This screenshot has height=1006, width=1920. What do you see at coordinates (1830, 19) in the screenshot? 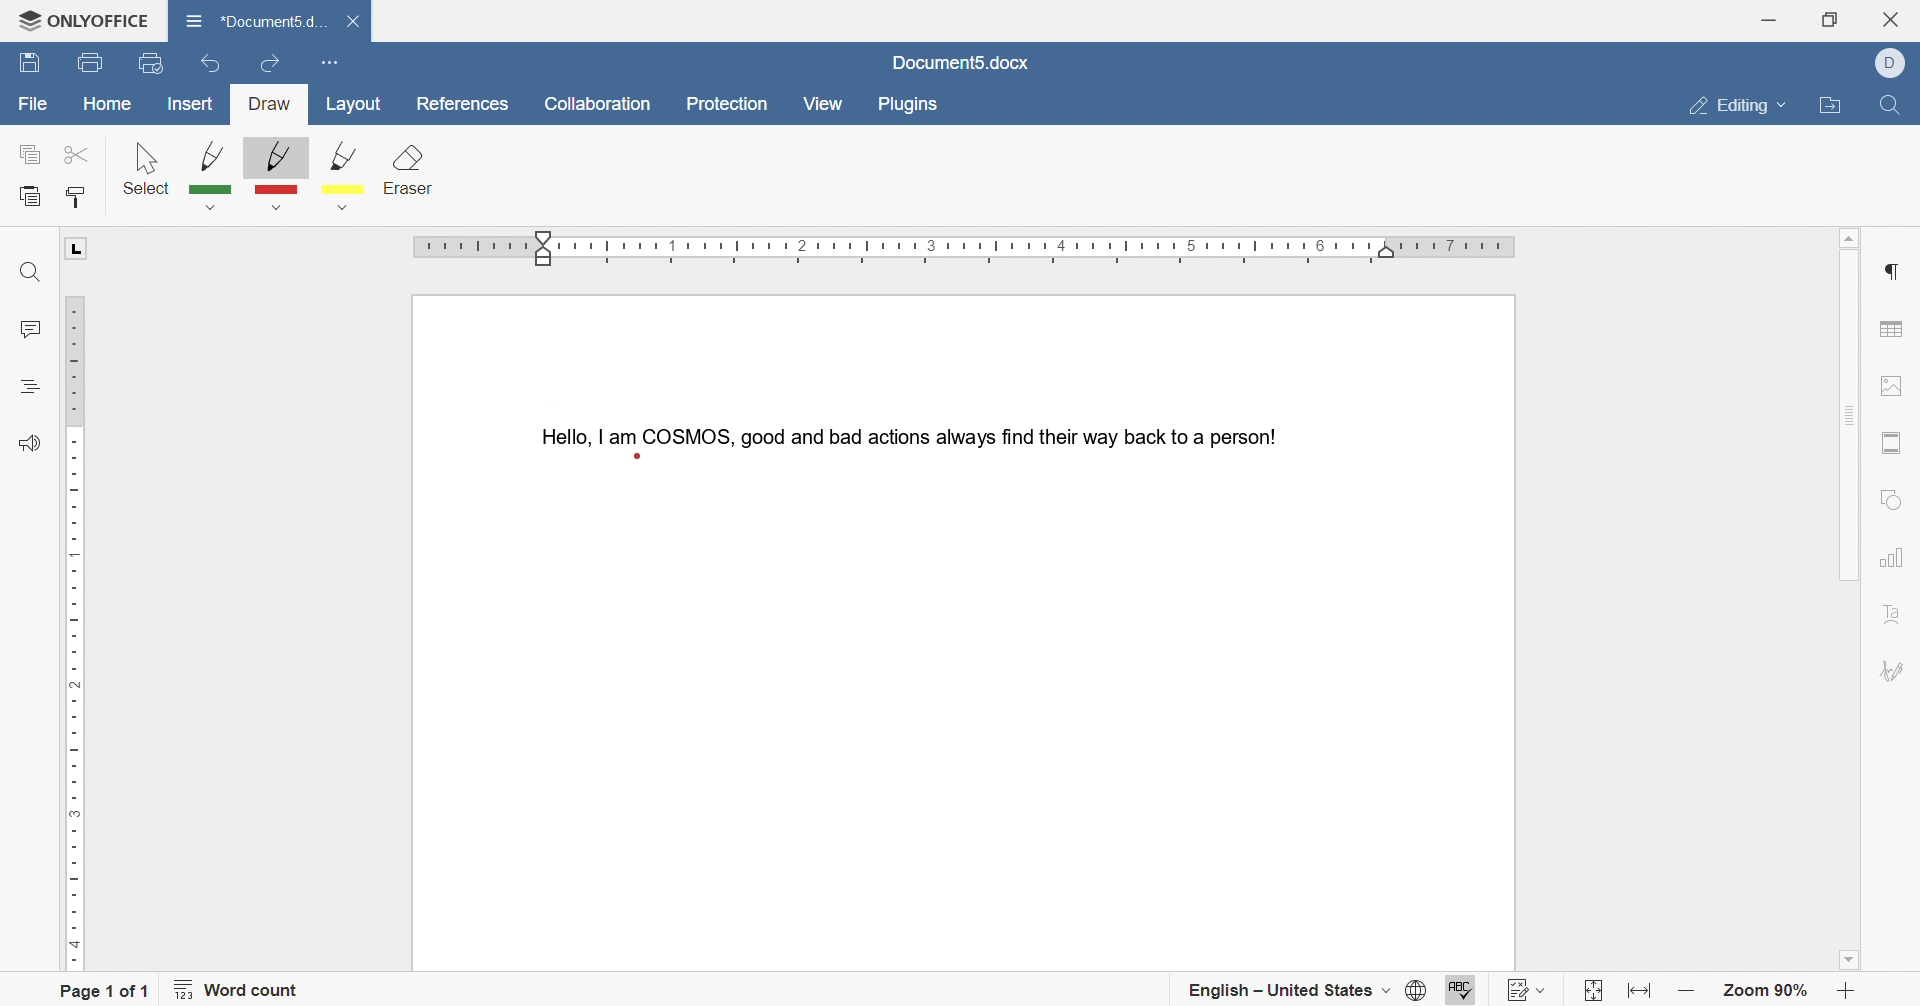
I see `restore down` at bounding box center [1830, 19].